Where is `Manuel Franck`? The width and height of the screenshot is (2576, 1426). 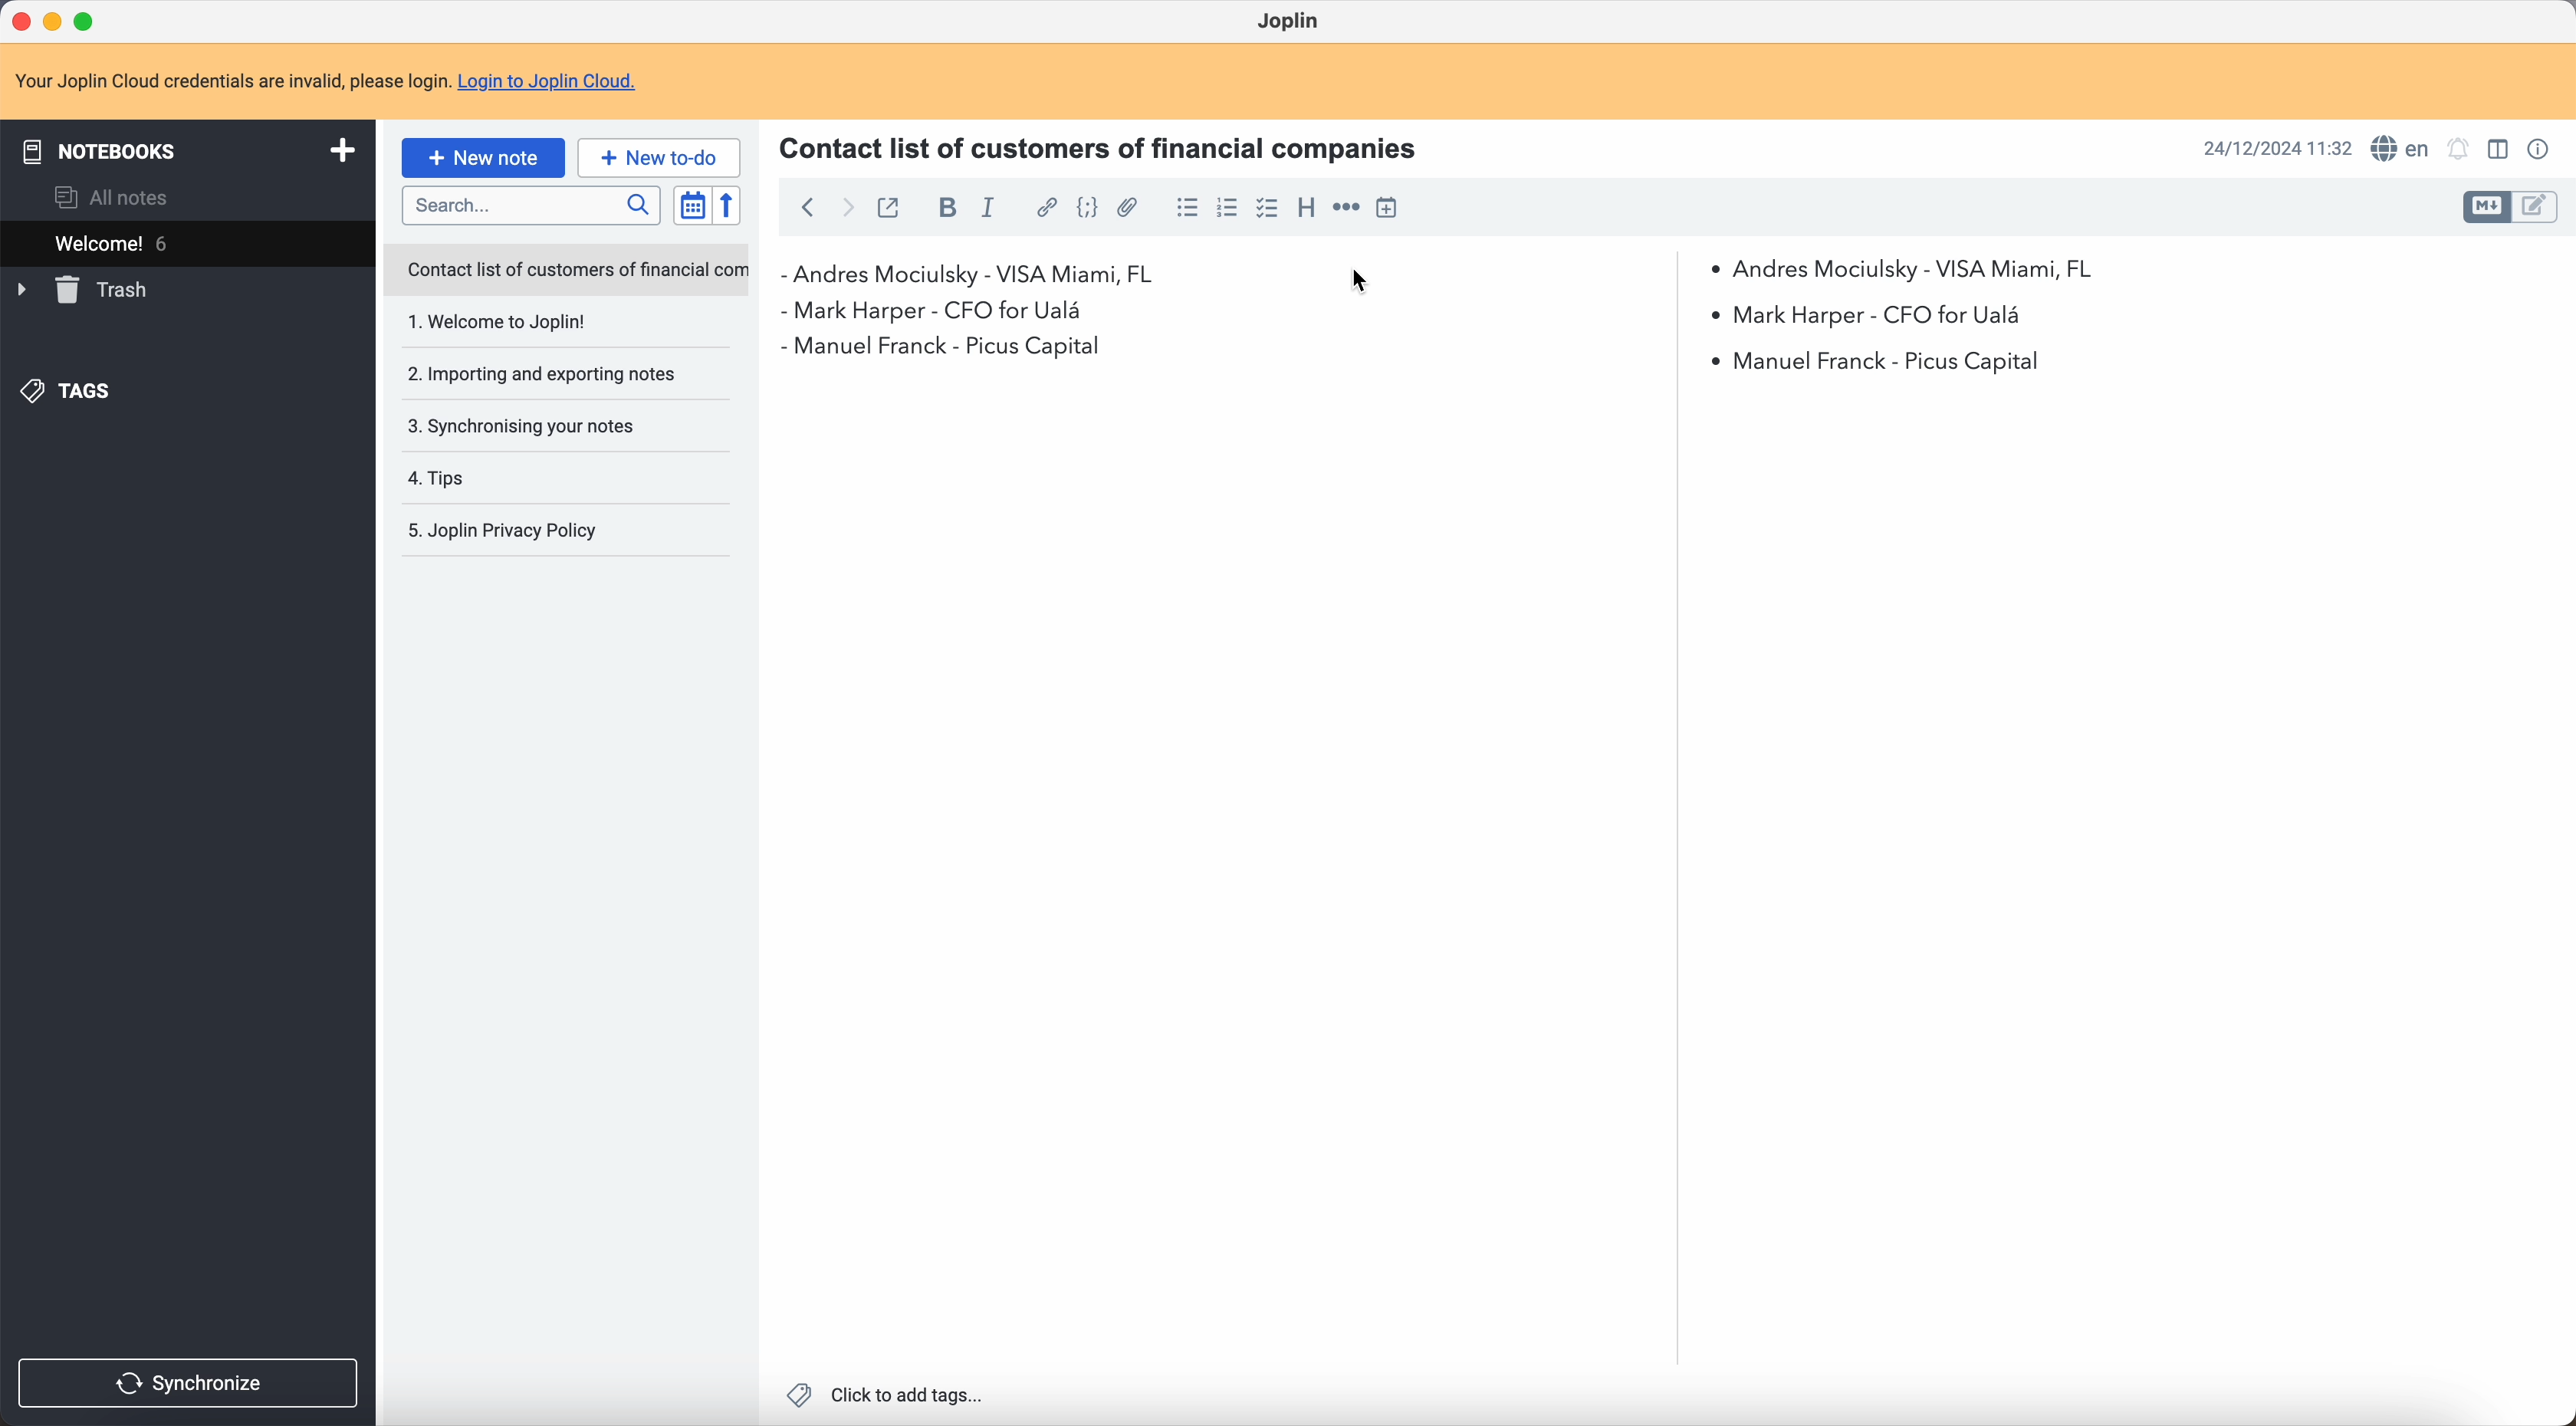
Manuel Franck is located at coordinates (1415, 356).